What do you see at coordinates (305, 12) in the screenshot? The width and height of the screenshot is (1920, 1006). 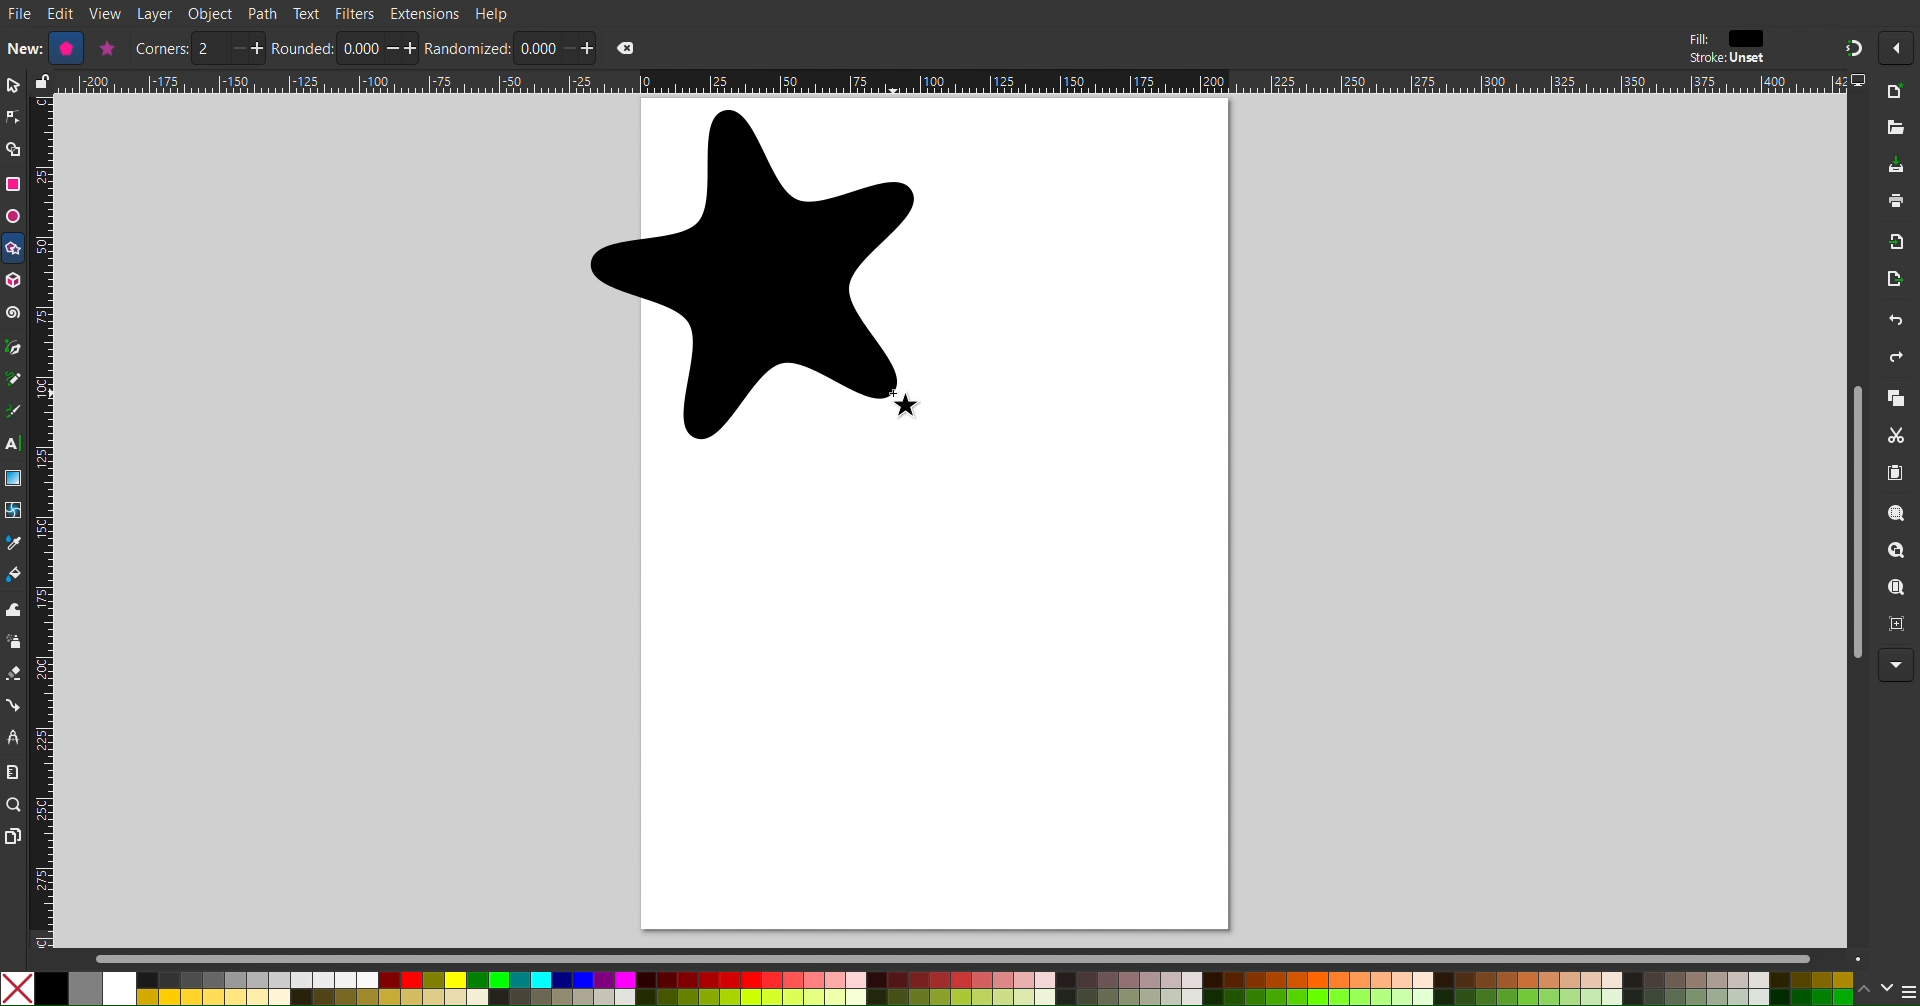 I see `Text` at bounding box center [305, 12].